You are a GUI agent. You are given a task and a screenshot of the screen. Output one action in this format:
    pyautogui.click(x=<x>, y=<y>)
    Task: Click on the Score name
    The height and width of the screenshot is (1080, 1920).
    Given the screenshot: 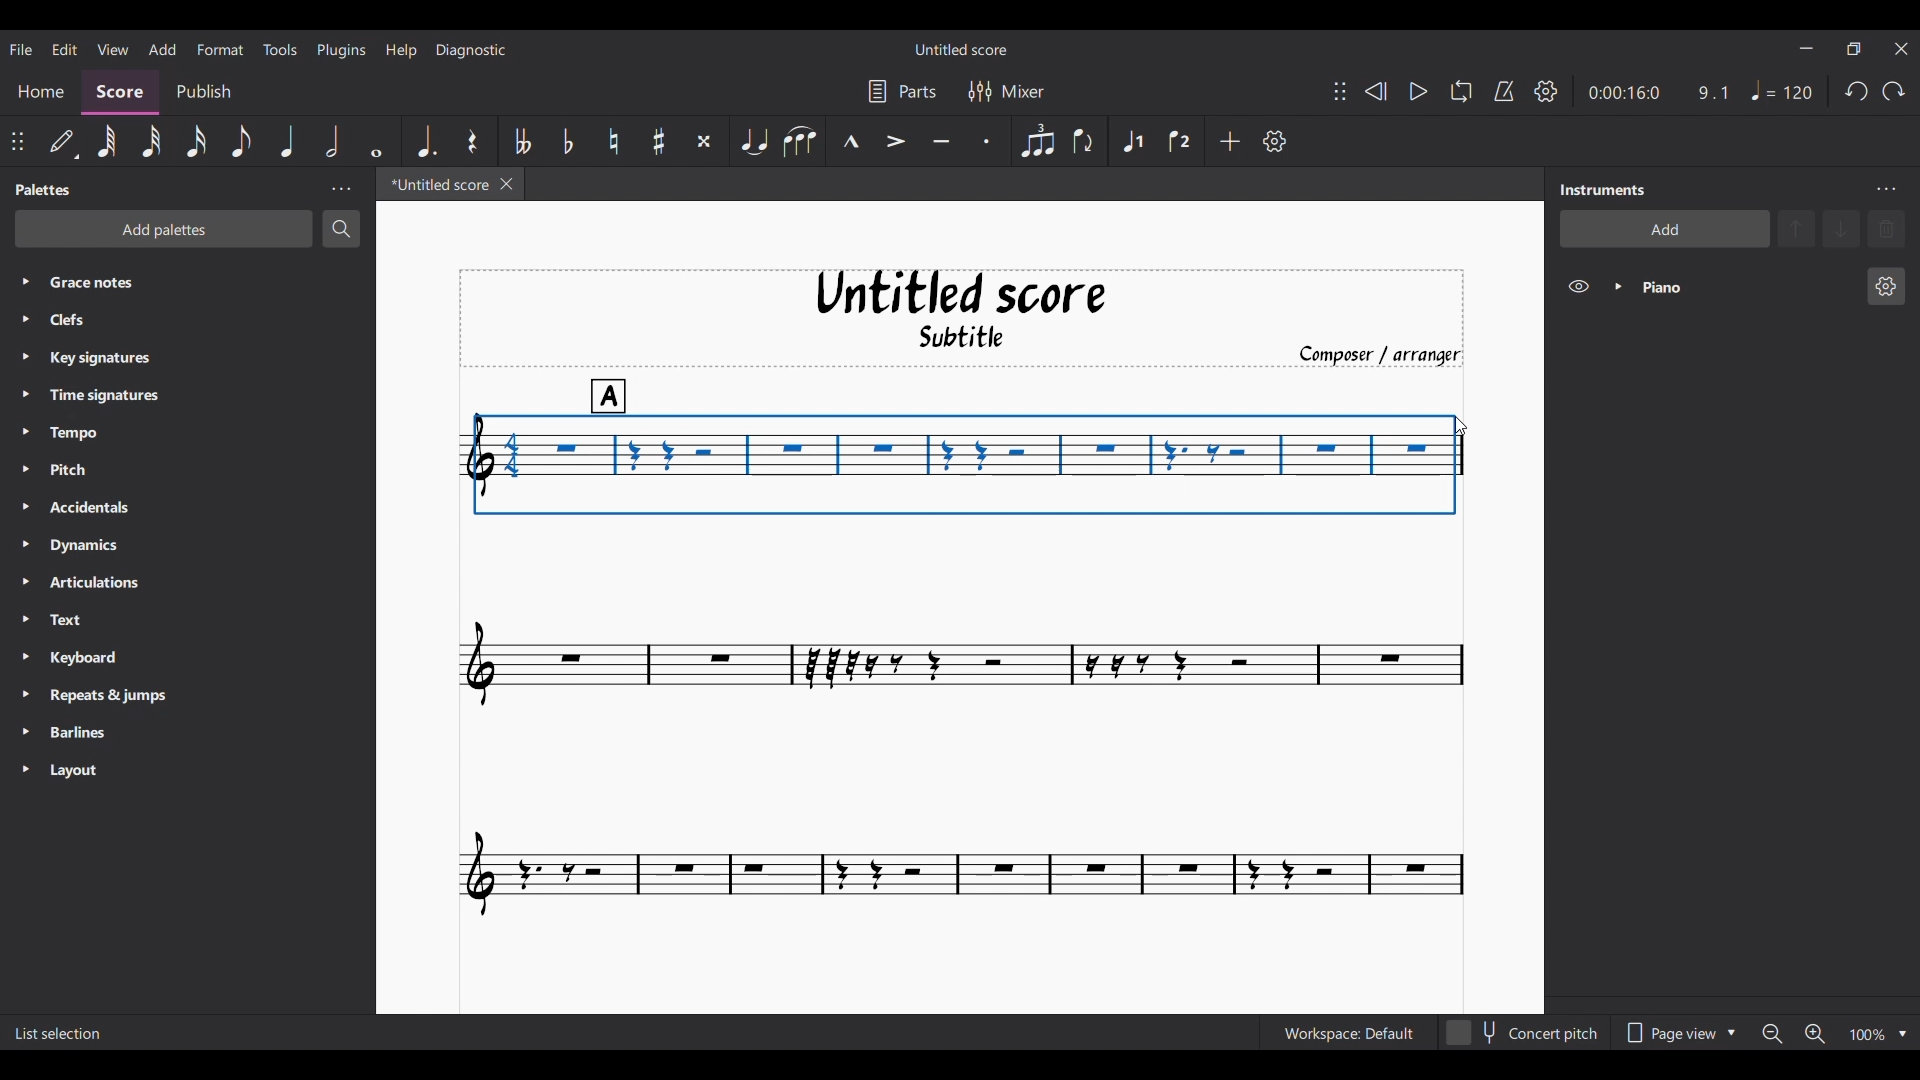 What is the action you would take?
    pyautogui.click(x=960, y=49)
    